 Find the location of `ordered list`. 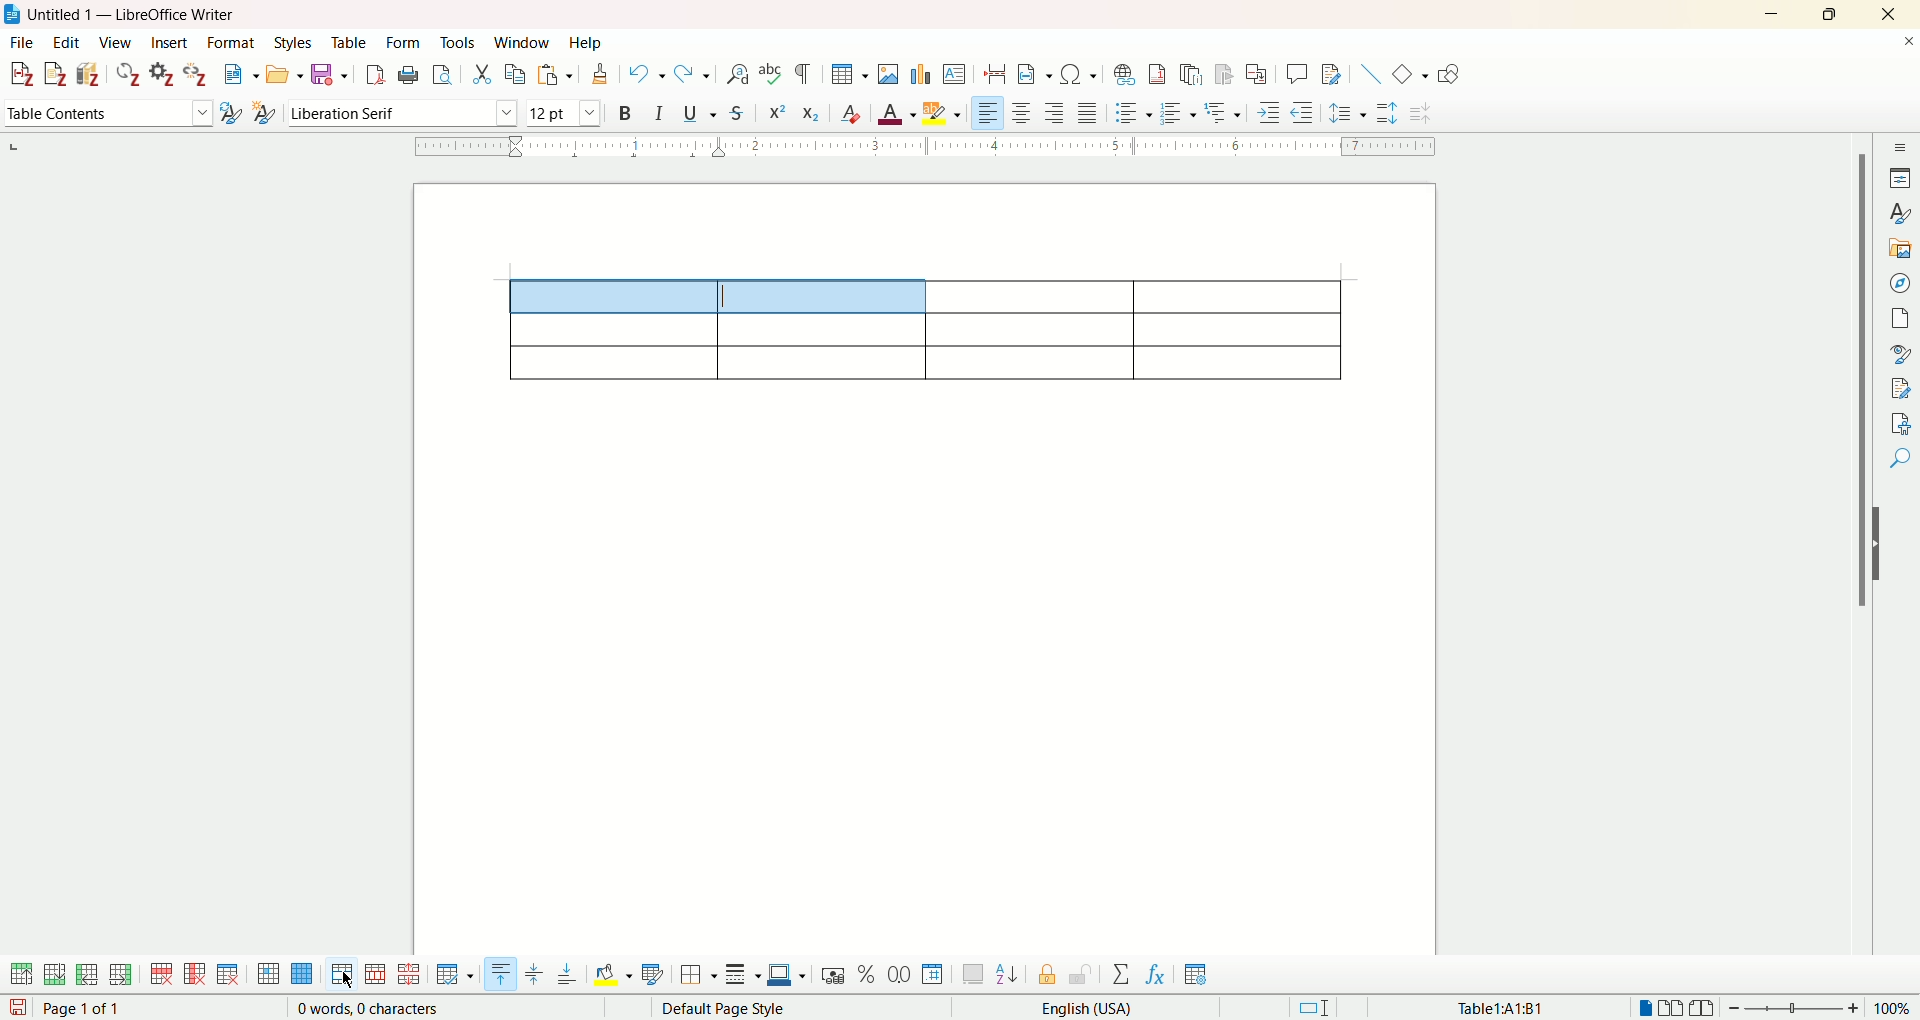

ordered list is located at coordinates (1177, 114).